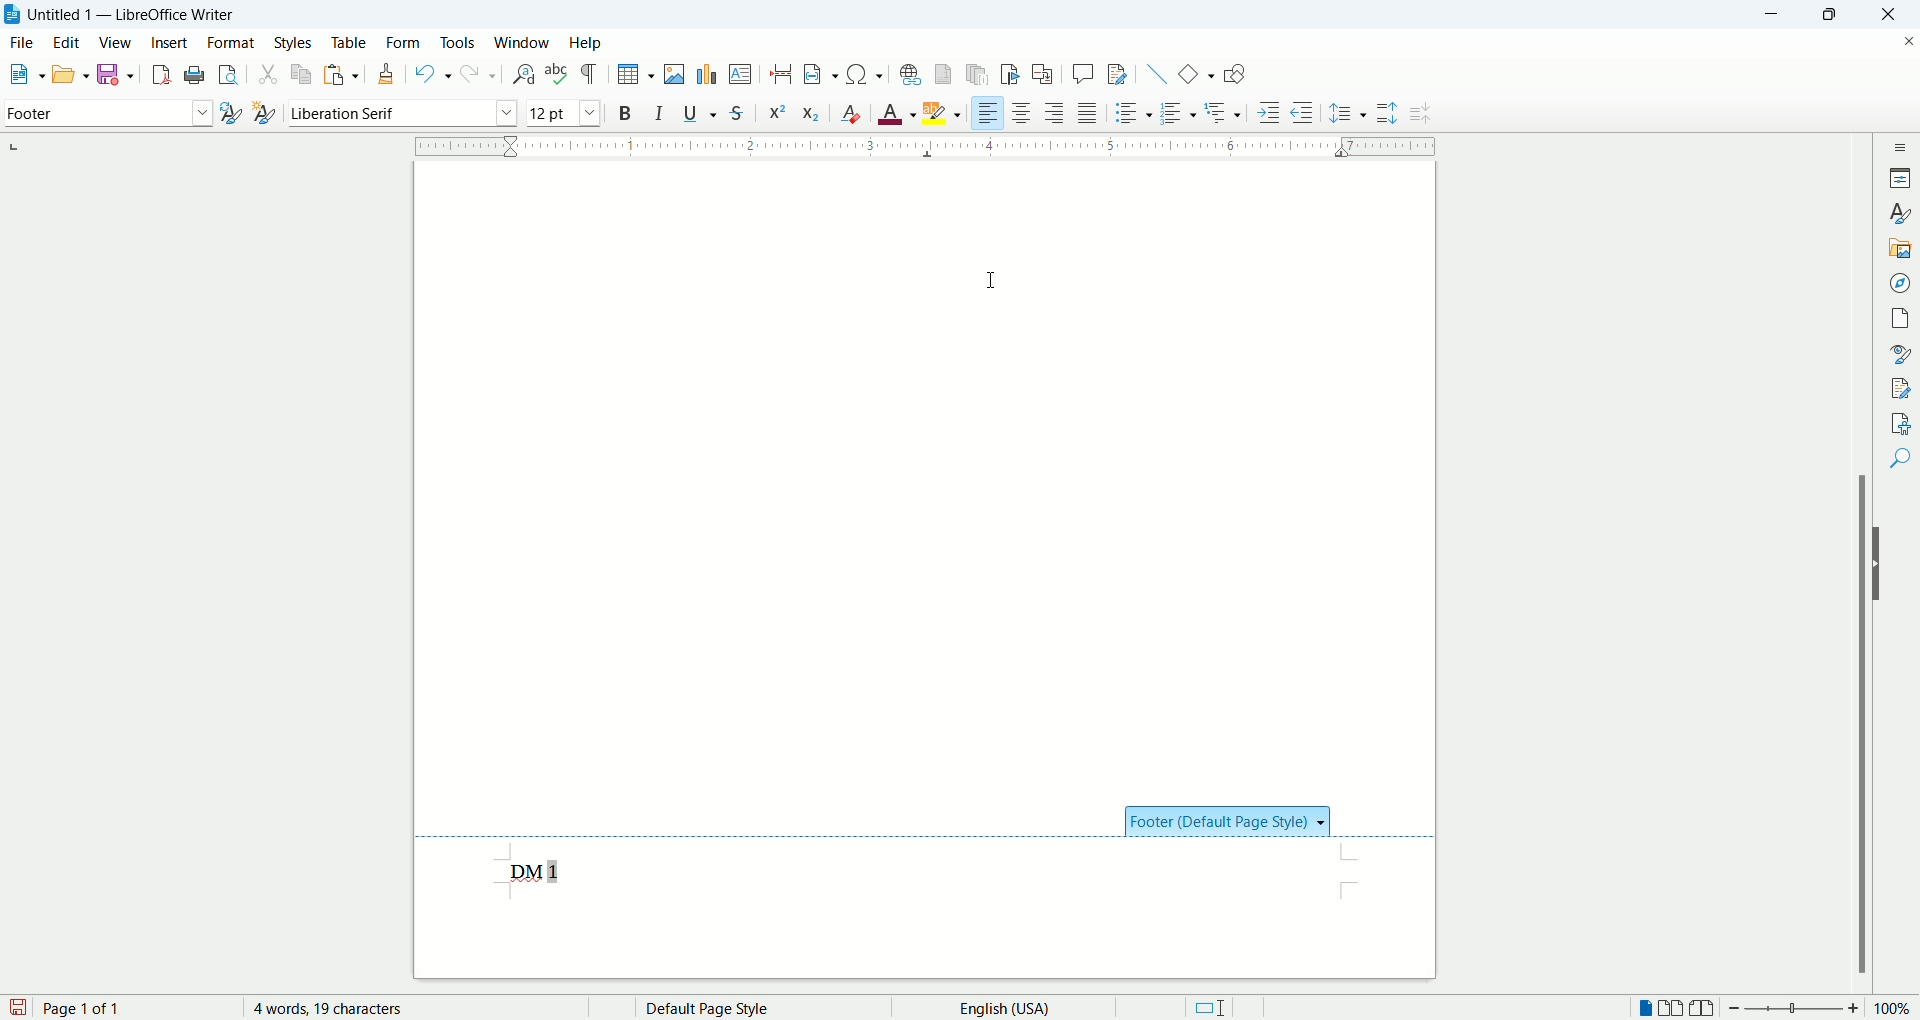 This screenshot has width=1920, height=1020. Describe the element at coordinates (1180, 114) in the screenshot. I see `ordered list` at that location.